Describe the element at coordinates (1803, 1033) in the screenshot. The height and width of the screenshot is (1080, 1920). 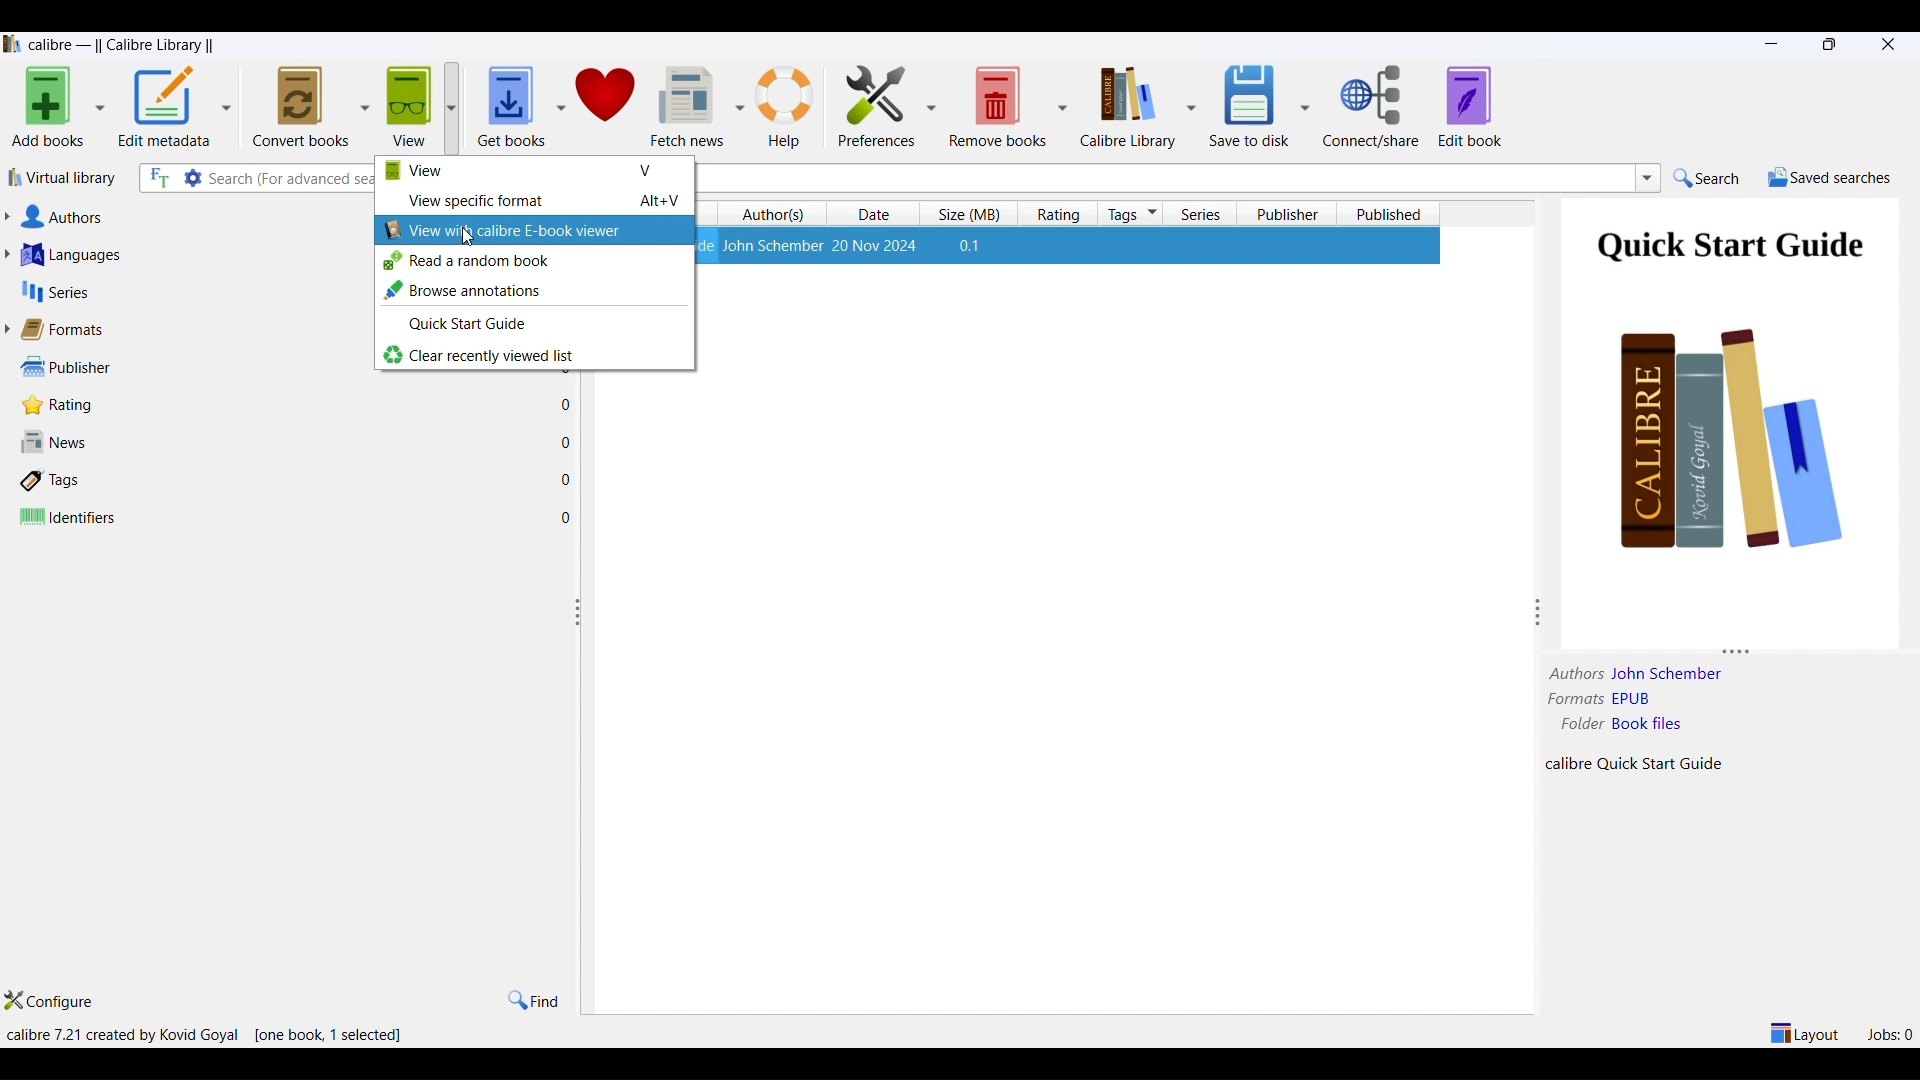
I see `layout` at that location.